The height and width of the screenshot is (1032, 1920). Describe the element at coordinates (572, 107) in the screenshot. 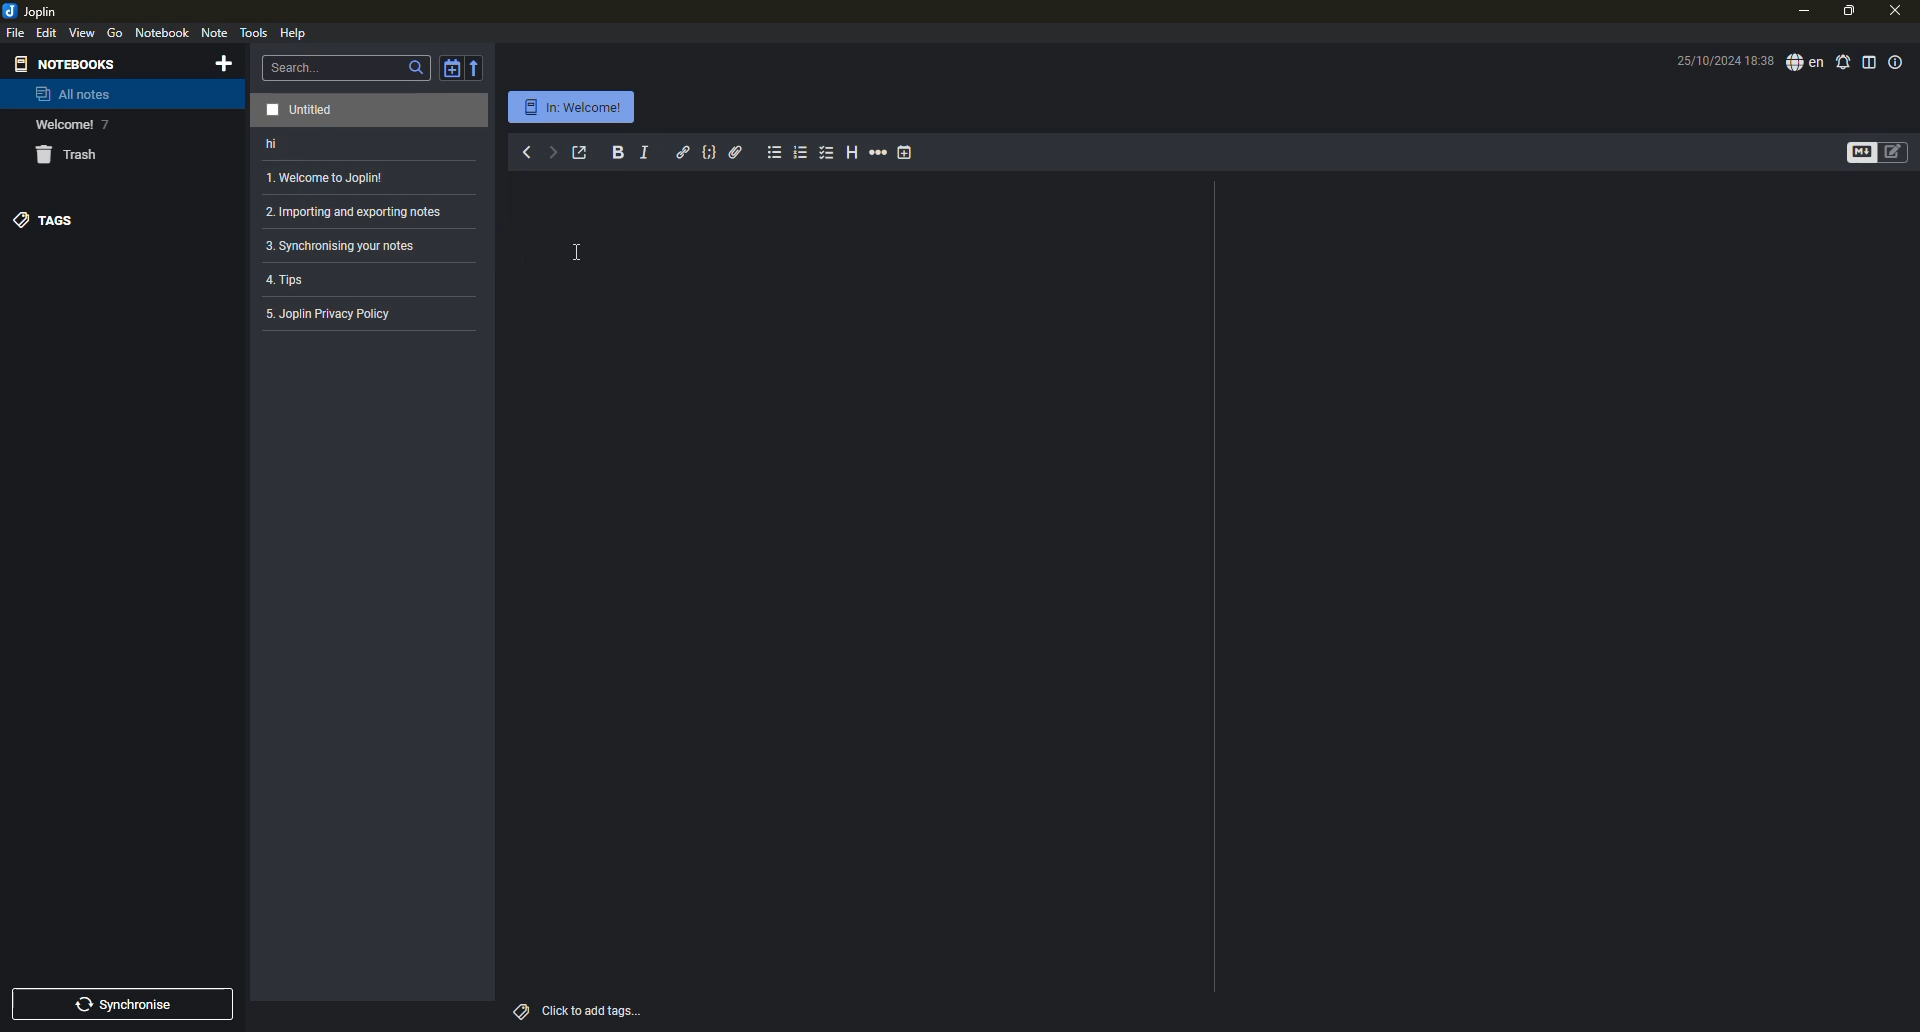

I see `In: Welcome!` at that location.